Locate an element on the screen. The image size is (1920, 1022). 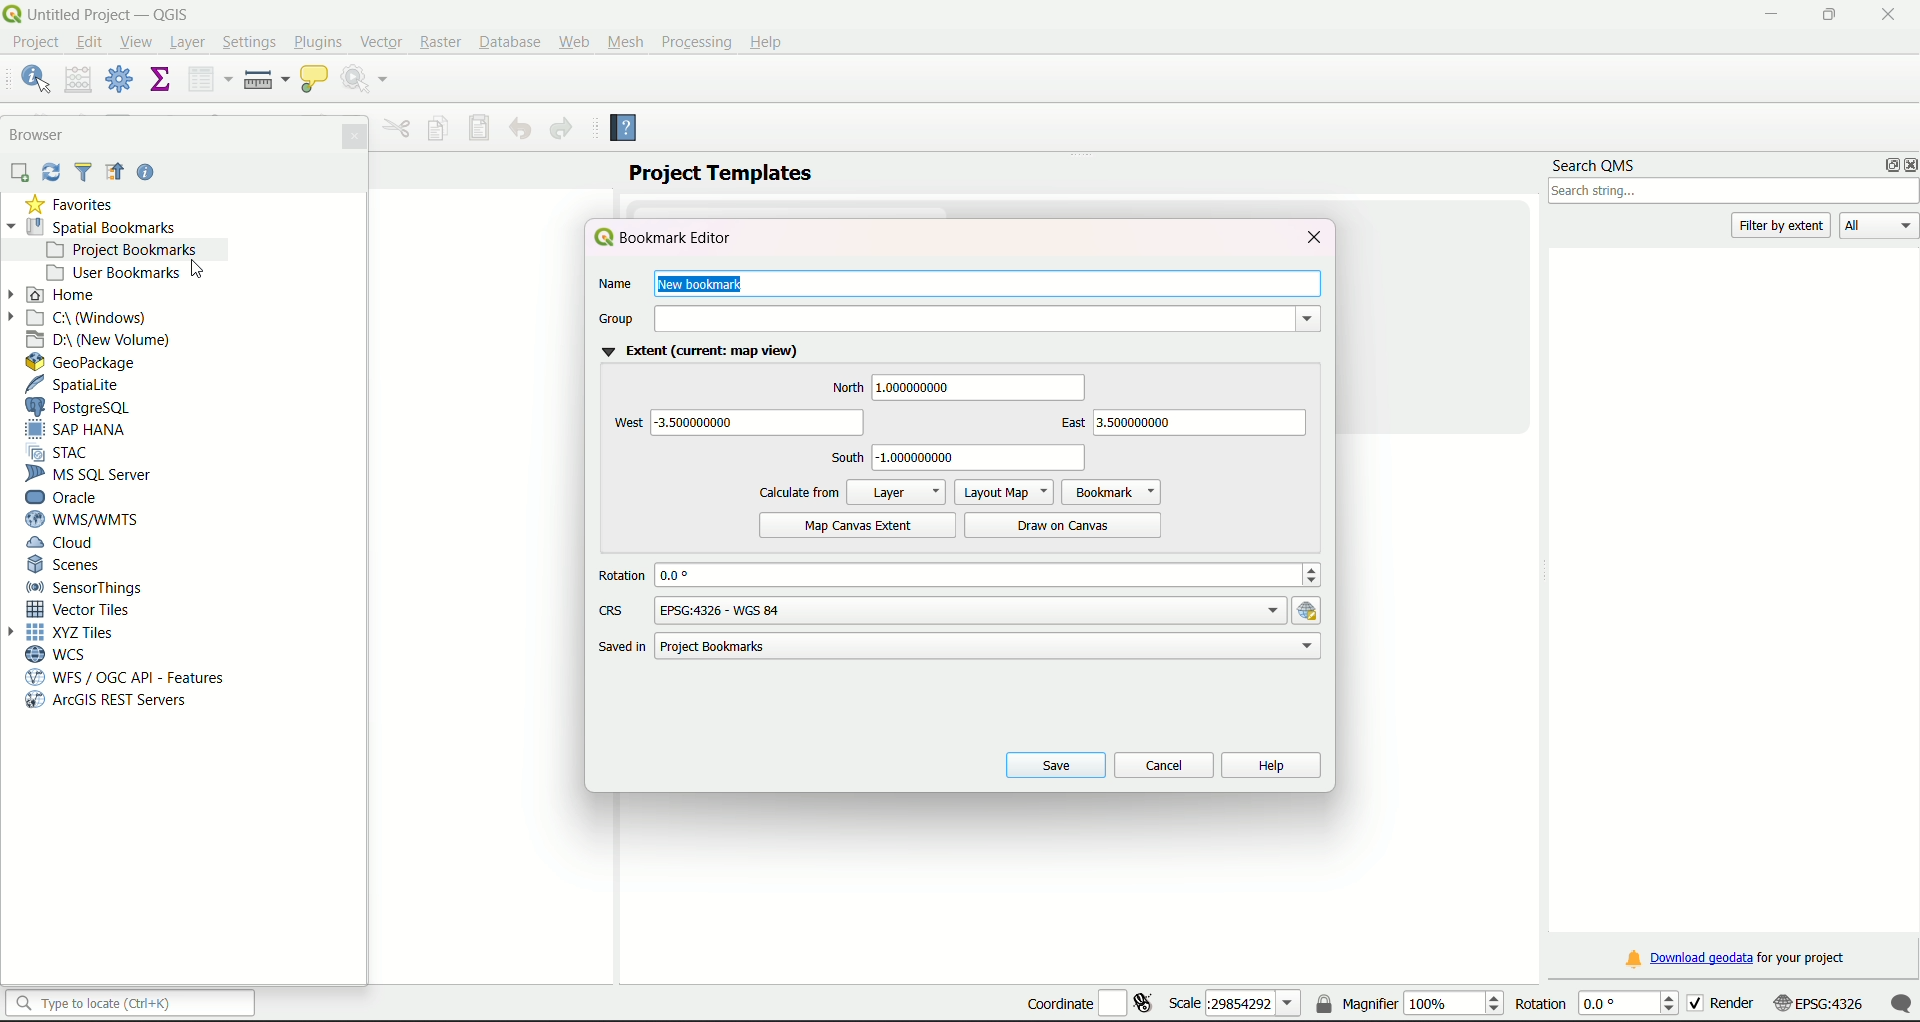
edit is located at coordinates (89, 41).